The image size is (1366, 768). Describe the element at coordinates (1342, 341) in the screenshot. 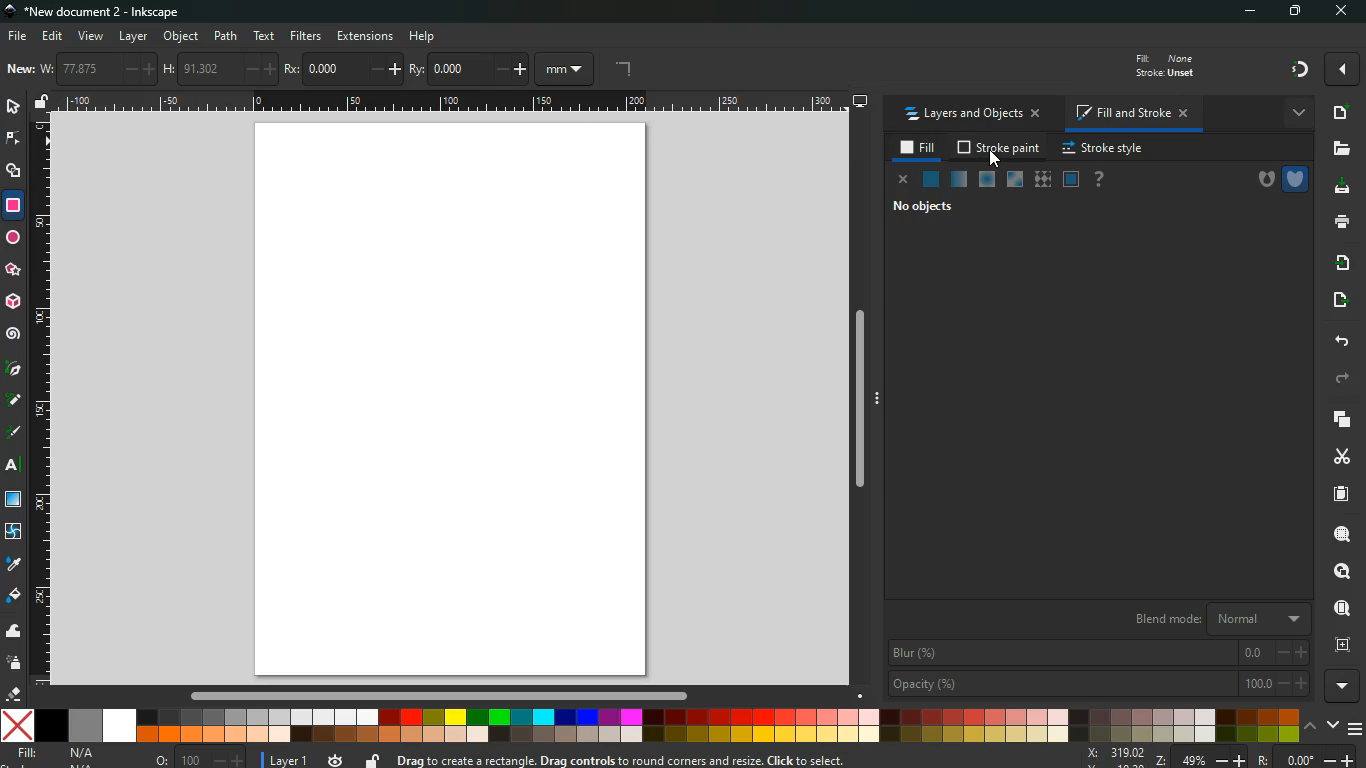

I see `back` at that location.